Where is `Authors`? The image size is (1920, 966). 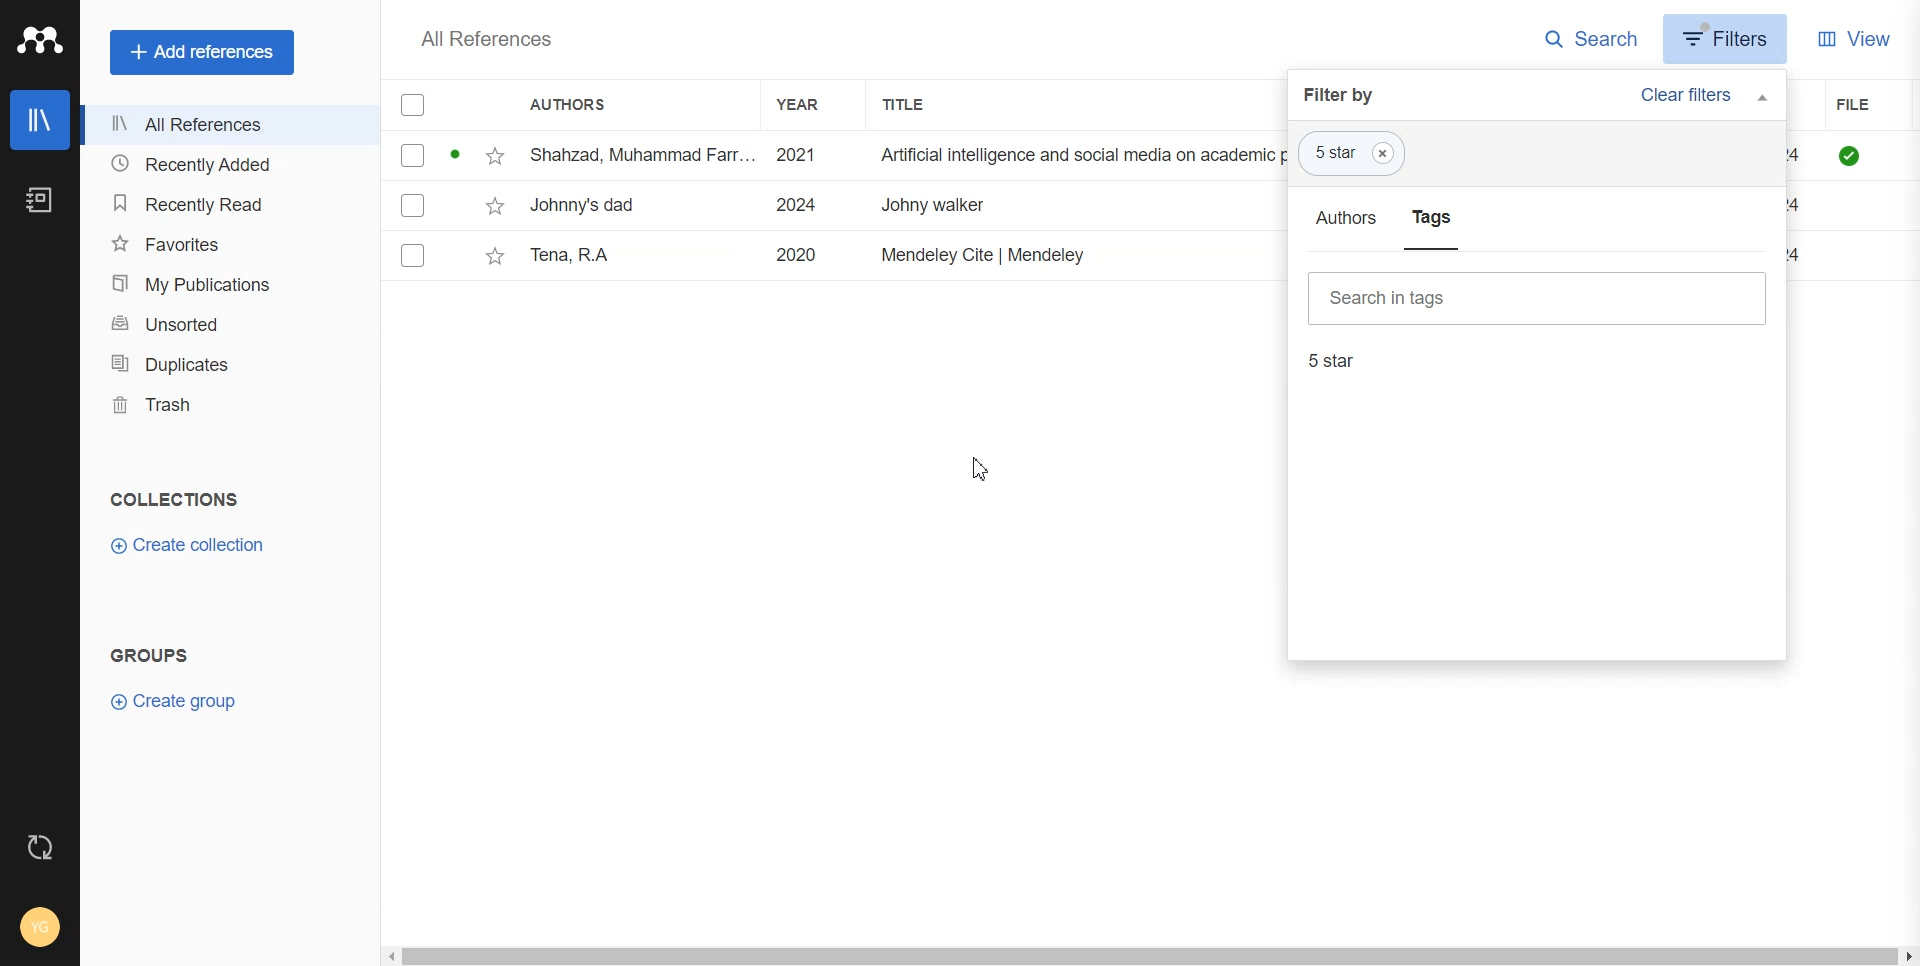 Authors is located at coordinates (1345, 216).